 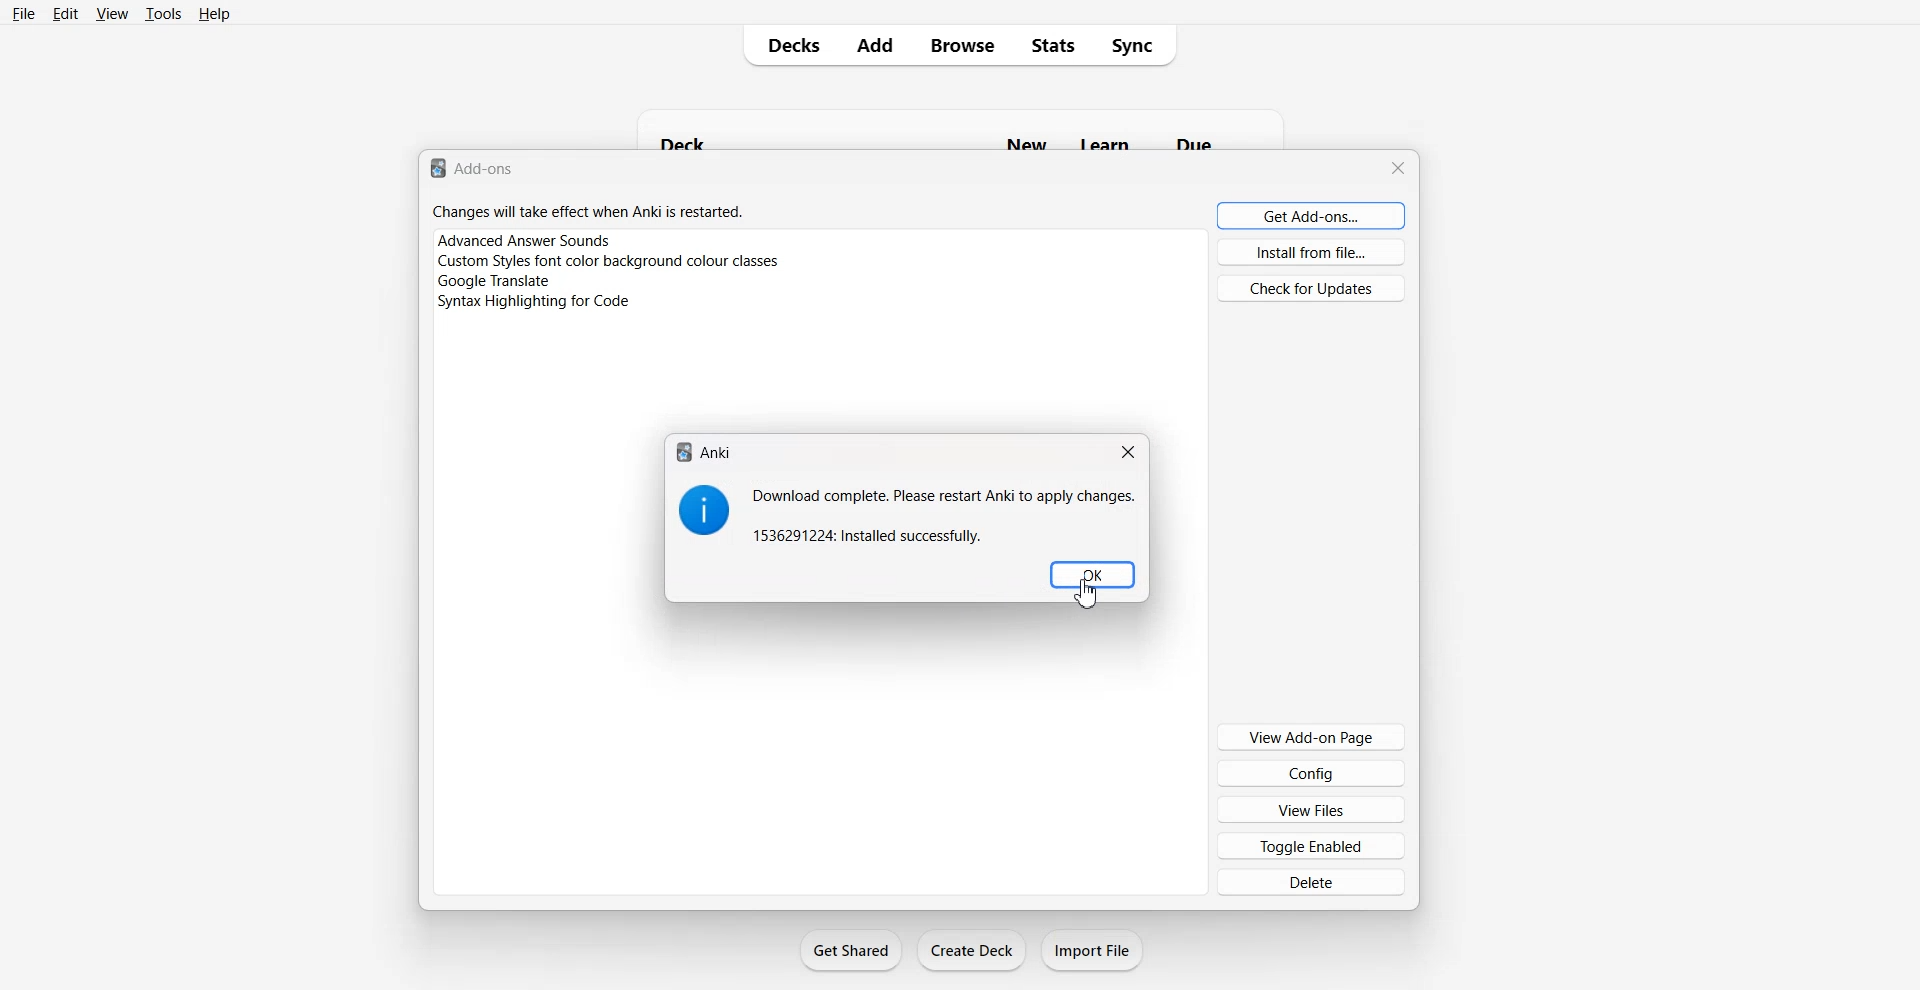 I want to click on Syntax Highlighting code, so click(x=538, y=303).